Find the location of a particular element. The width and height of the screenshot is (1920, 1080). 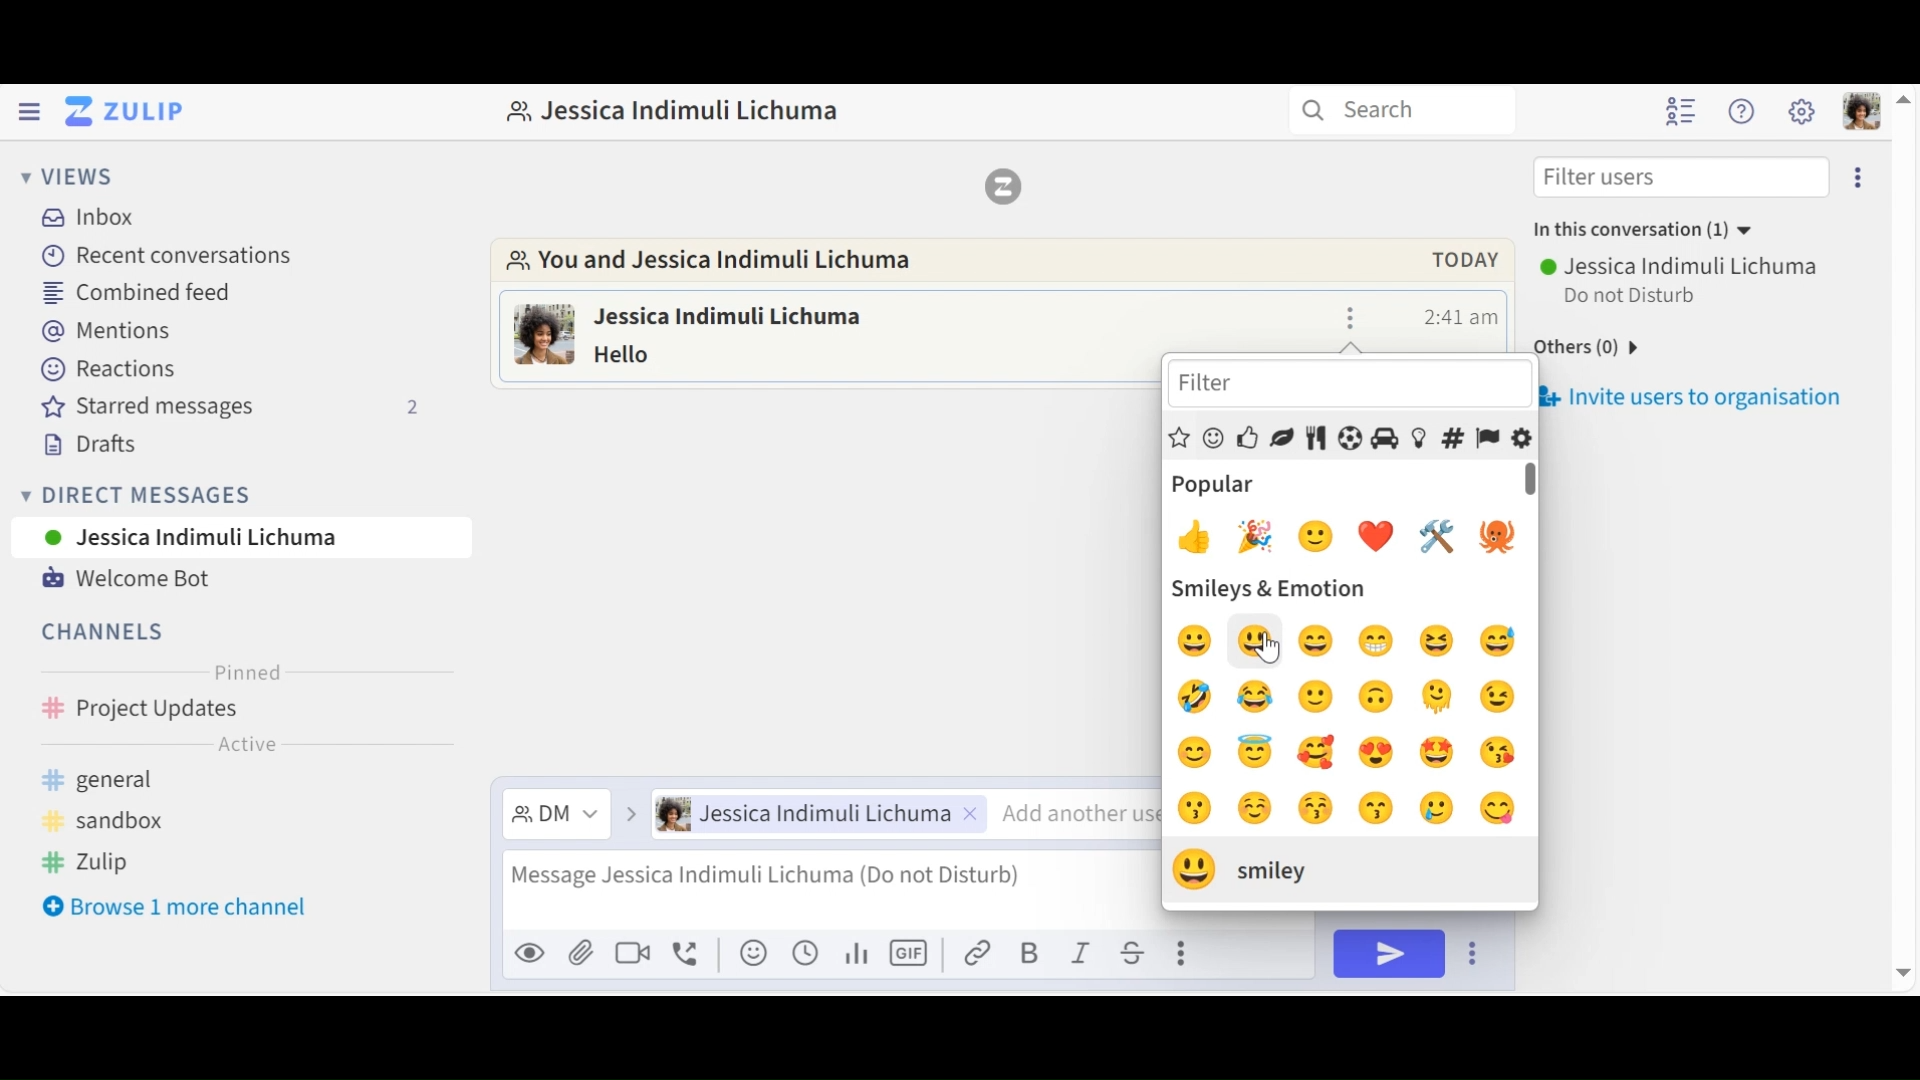

sweat smile is located at coordinates (1509, 643).